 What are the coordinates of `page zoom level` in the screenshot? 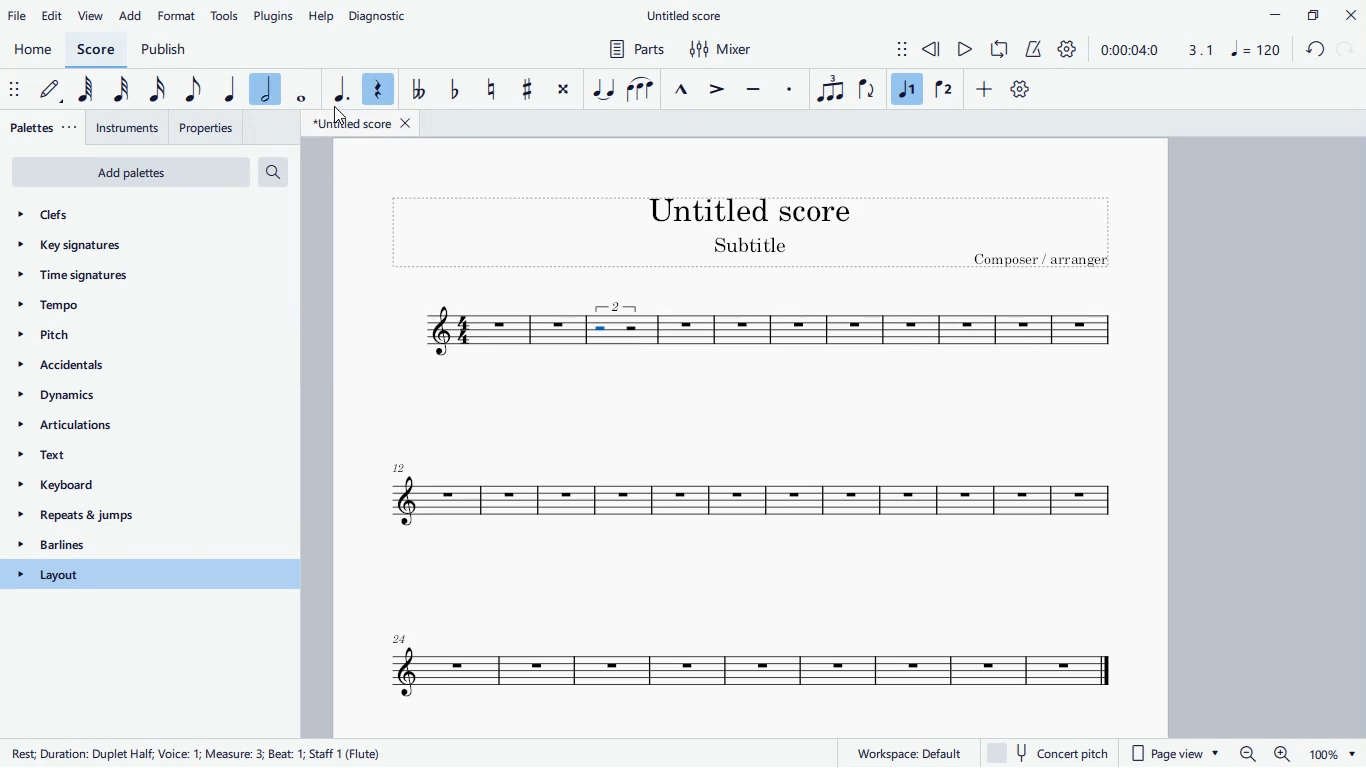 It's located at (1332, 755).